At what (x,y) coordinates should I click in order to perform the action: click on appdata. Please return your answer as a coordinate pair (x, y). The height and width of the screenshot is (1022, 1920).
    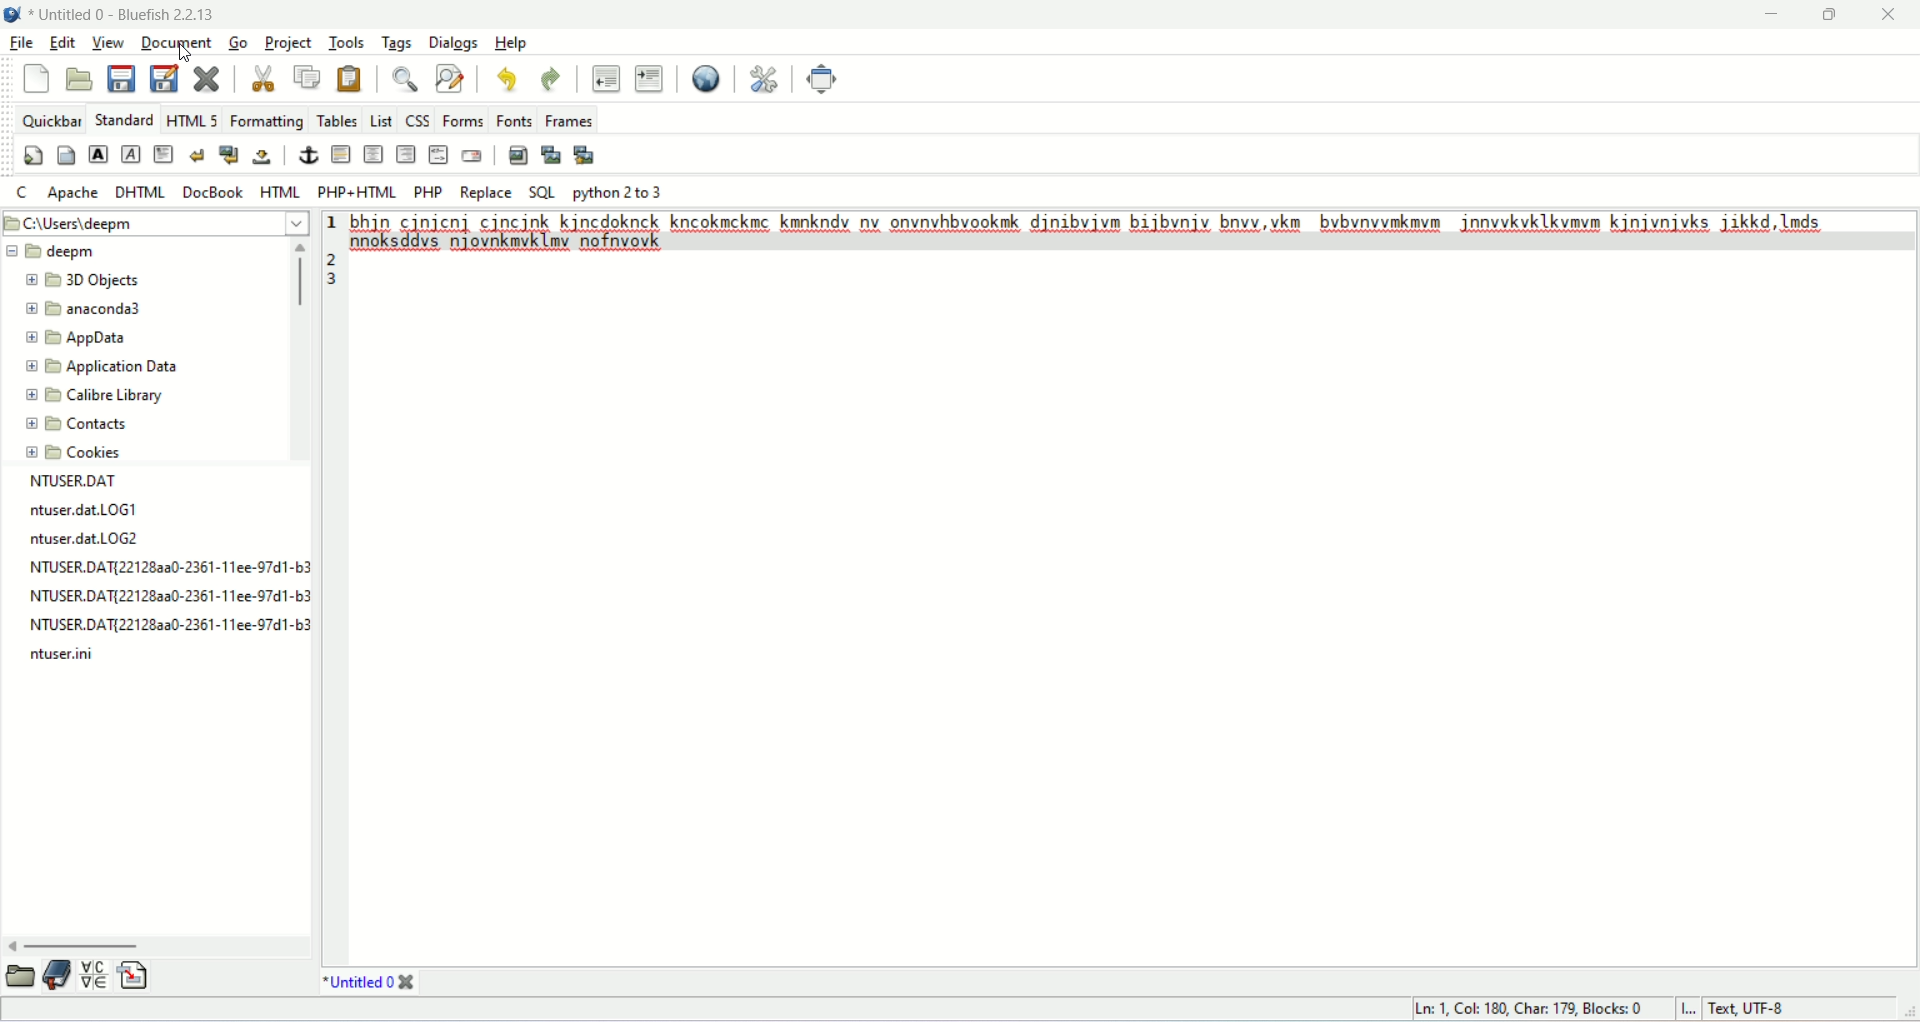
    Looking at the image, I should click on (77, 338).